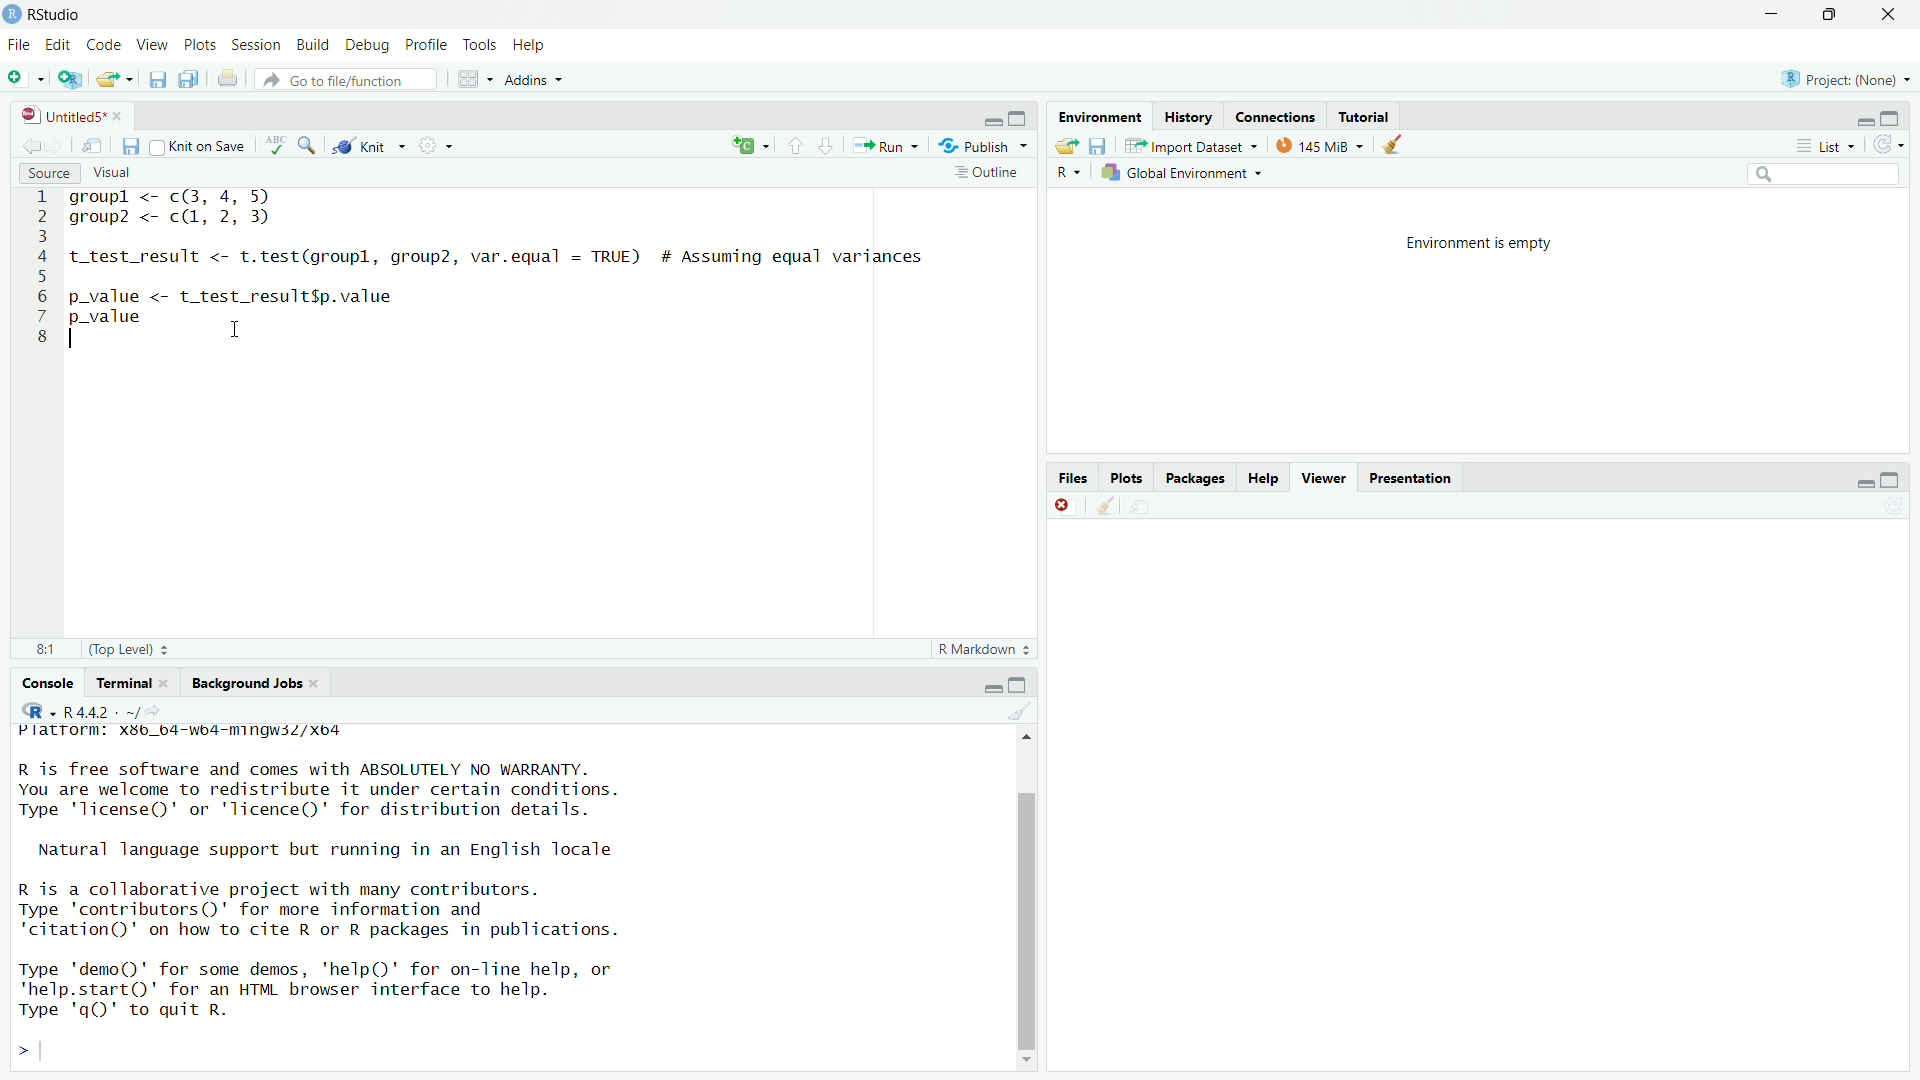  What do you see at coordinates (502, 268) in the screenshot?
I see `groupl <- c(3, 4, >)
group? <- c(, 2, 3)

t_test_result <- t.test(groupl, group2, var.equal = TRUE) # Assuming equal variances
p_value <- t_test_result$p.value

p_value -` at bounding box center [502, 268].